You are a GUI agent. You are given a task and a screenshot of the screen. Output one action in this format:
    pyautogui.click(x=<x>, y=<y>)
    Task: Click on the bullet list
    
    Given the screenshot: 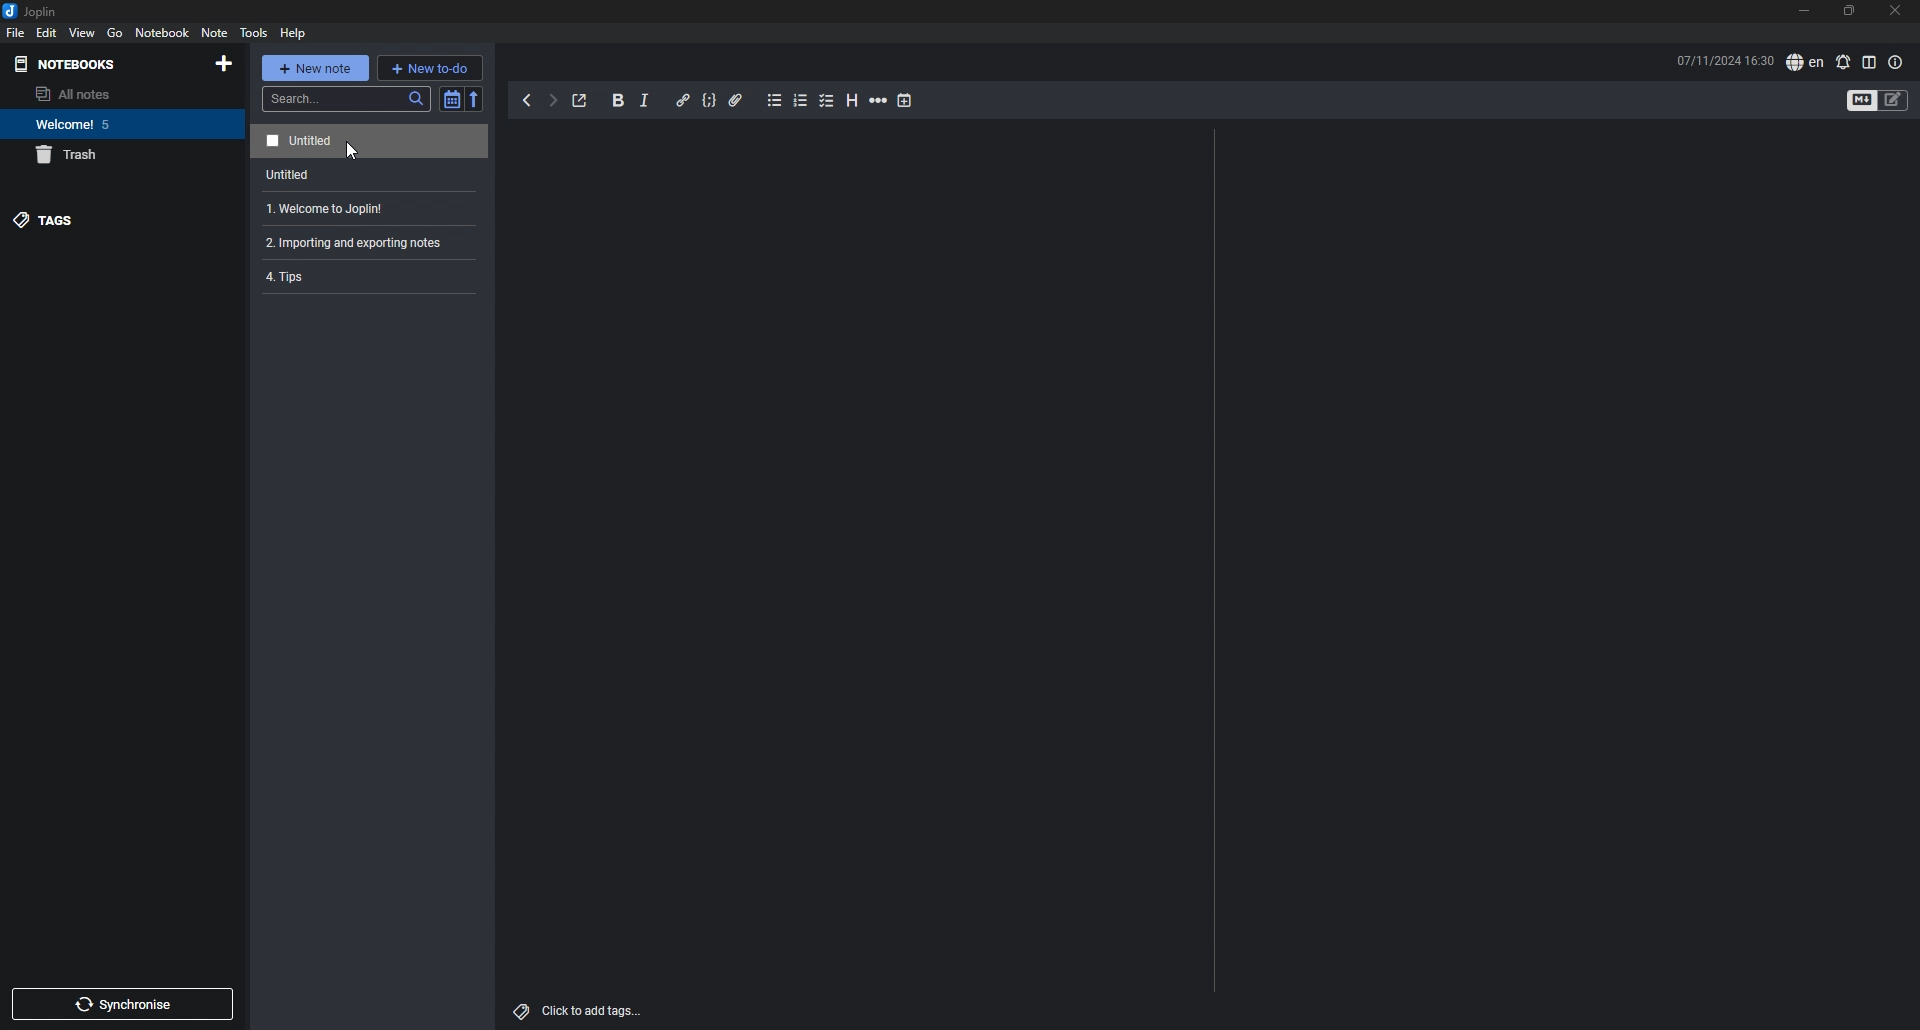 What is the action you would take?
    pyautogui.click(x=774, y=102)
    